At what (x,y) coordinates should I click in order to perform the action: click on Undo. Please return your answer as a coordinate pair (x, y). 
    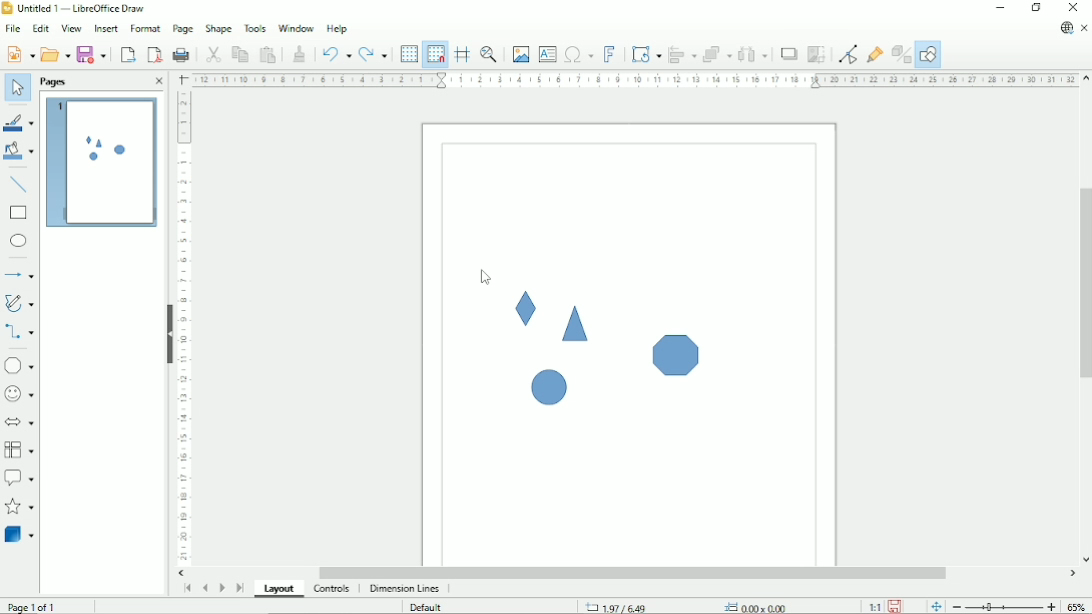
    Looking at the image, I should click on (336, 55).